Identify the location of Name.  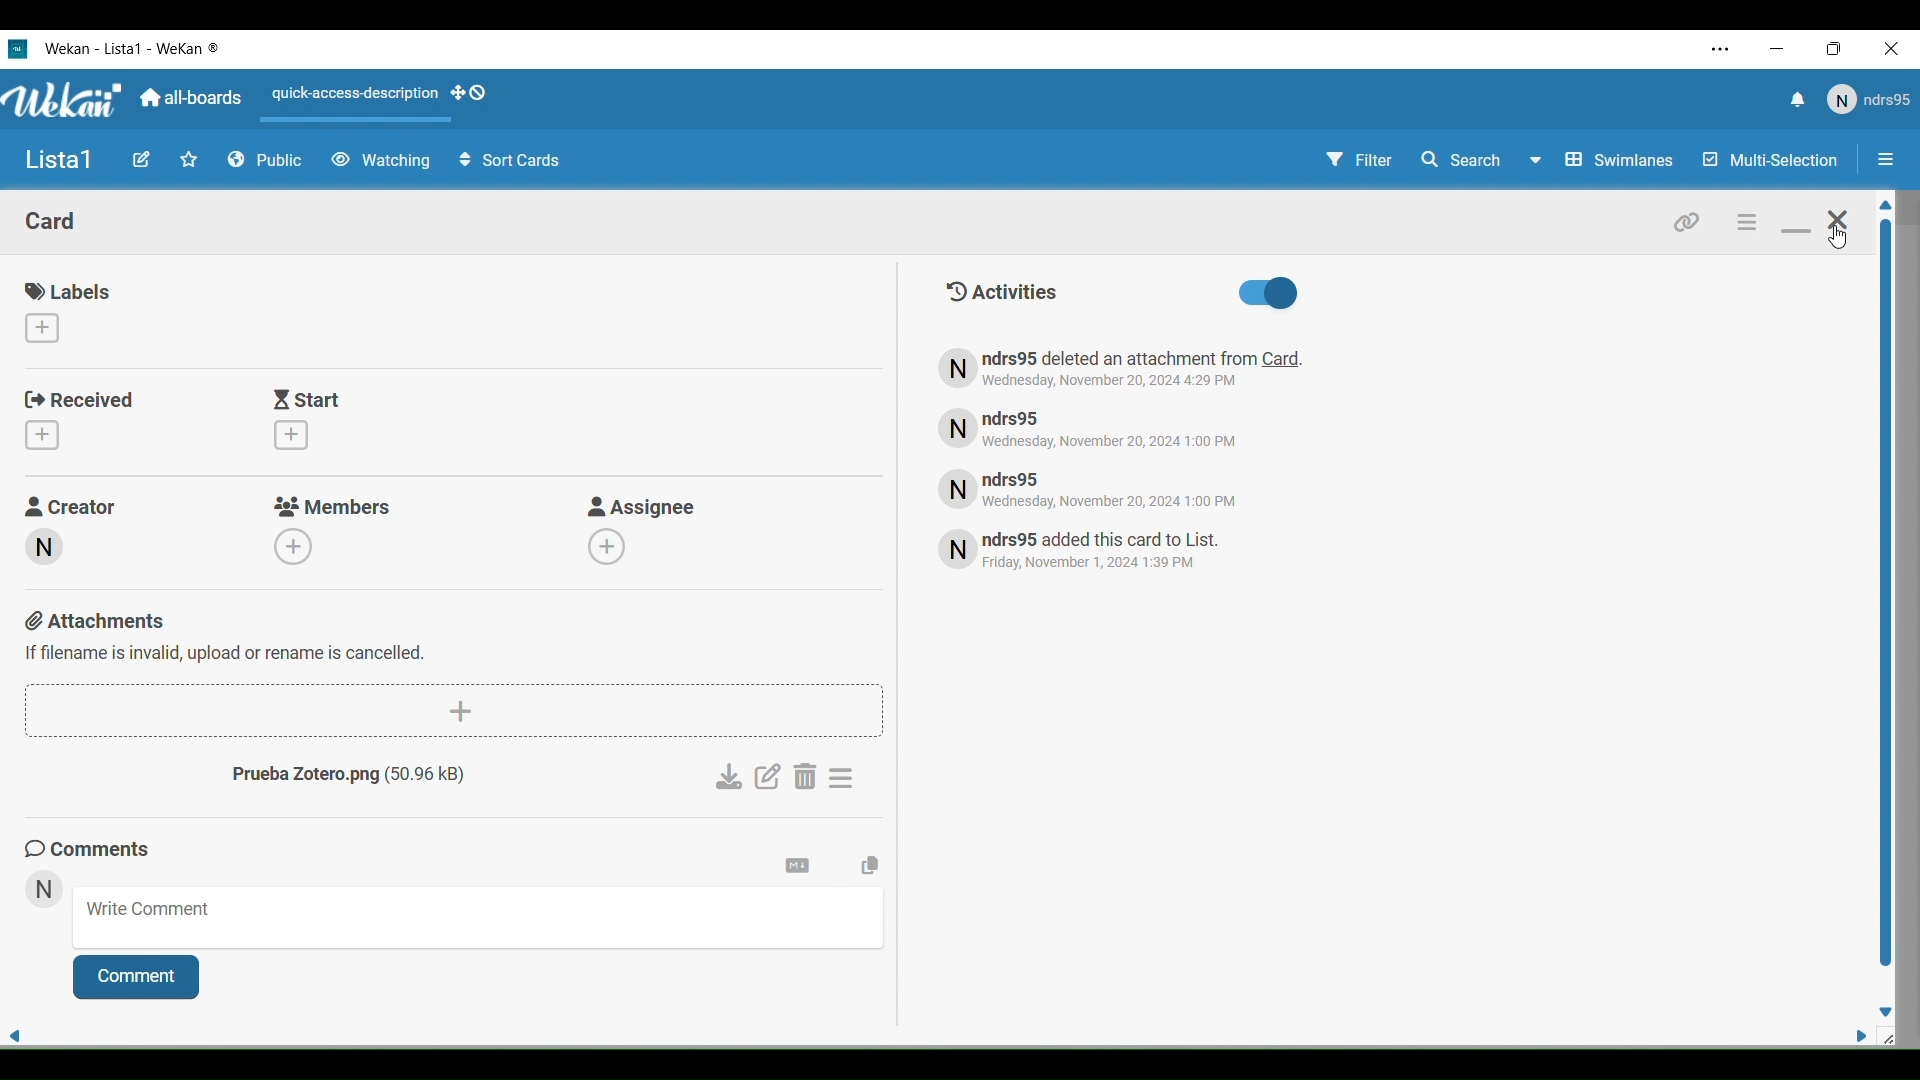
(59, 161).